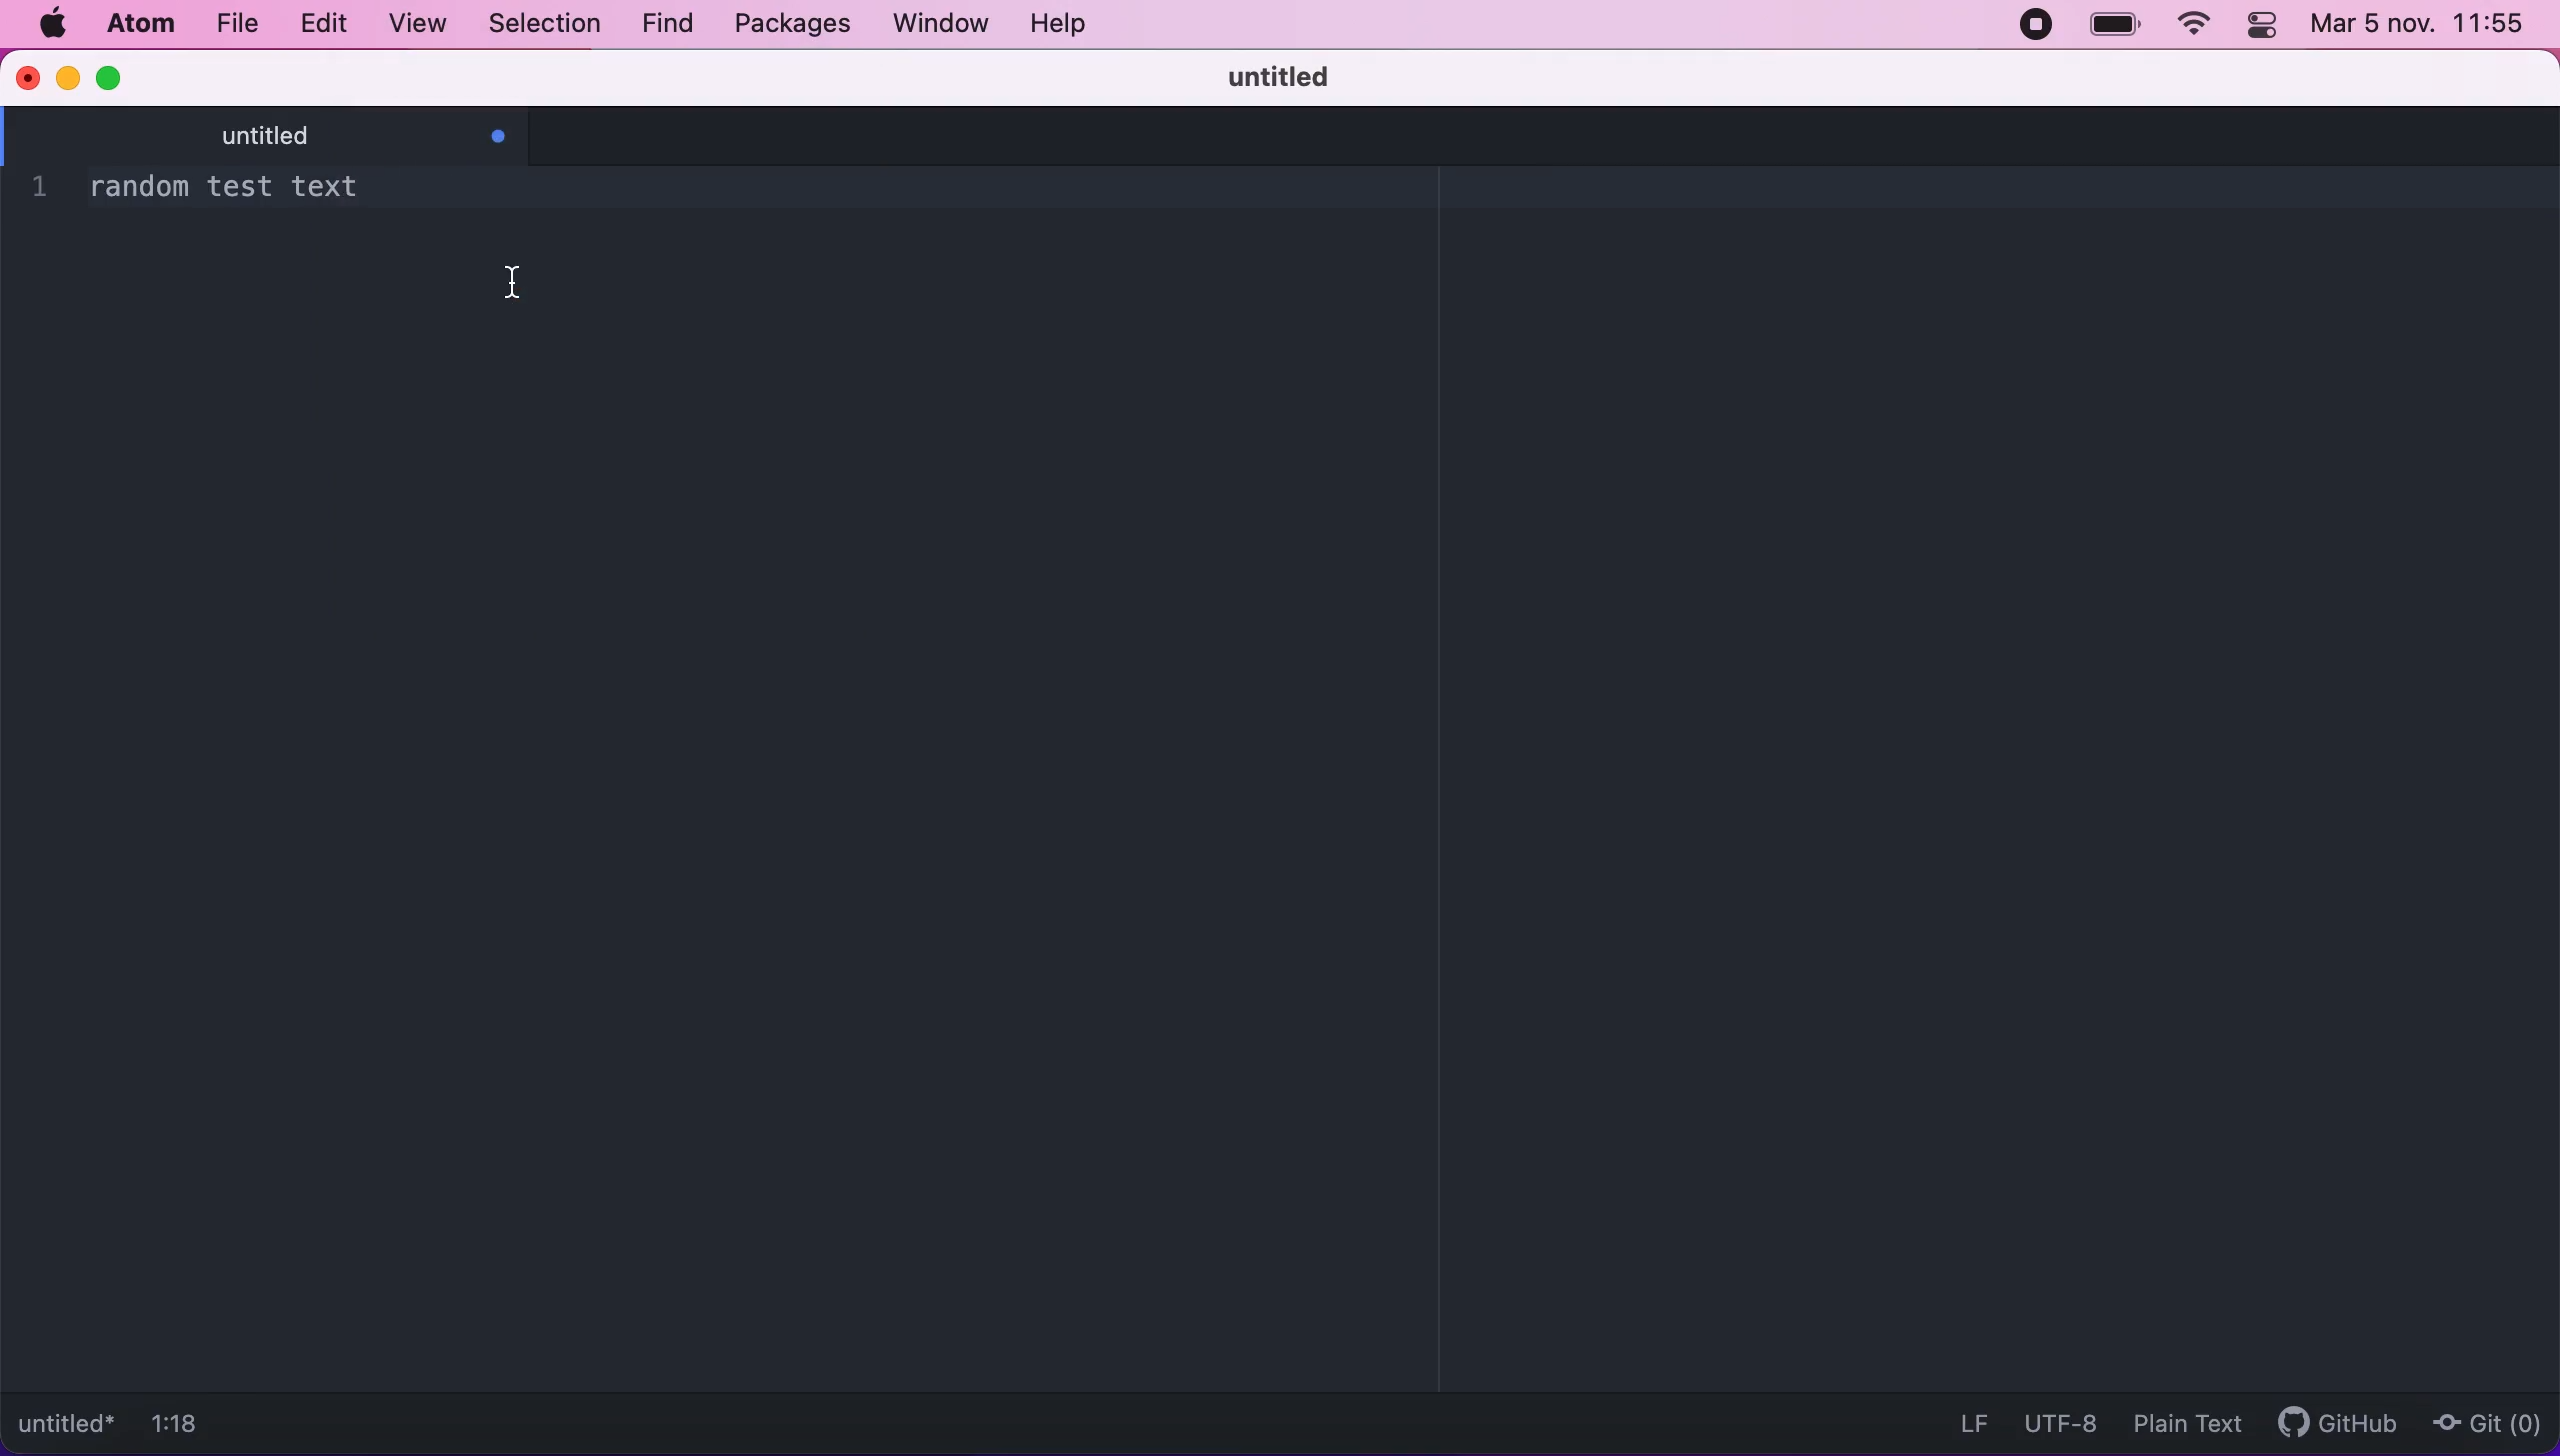  Describe the element at coordinates (2416, 26) in the screenshot. I see `Mar 5 nov. 11:55` at that location.